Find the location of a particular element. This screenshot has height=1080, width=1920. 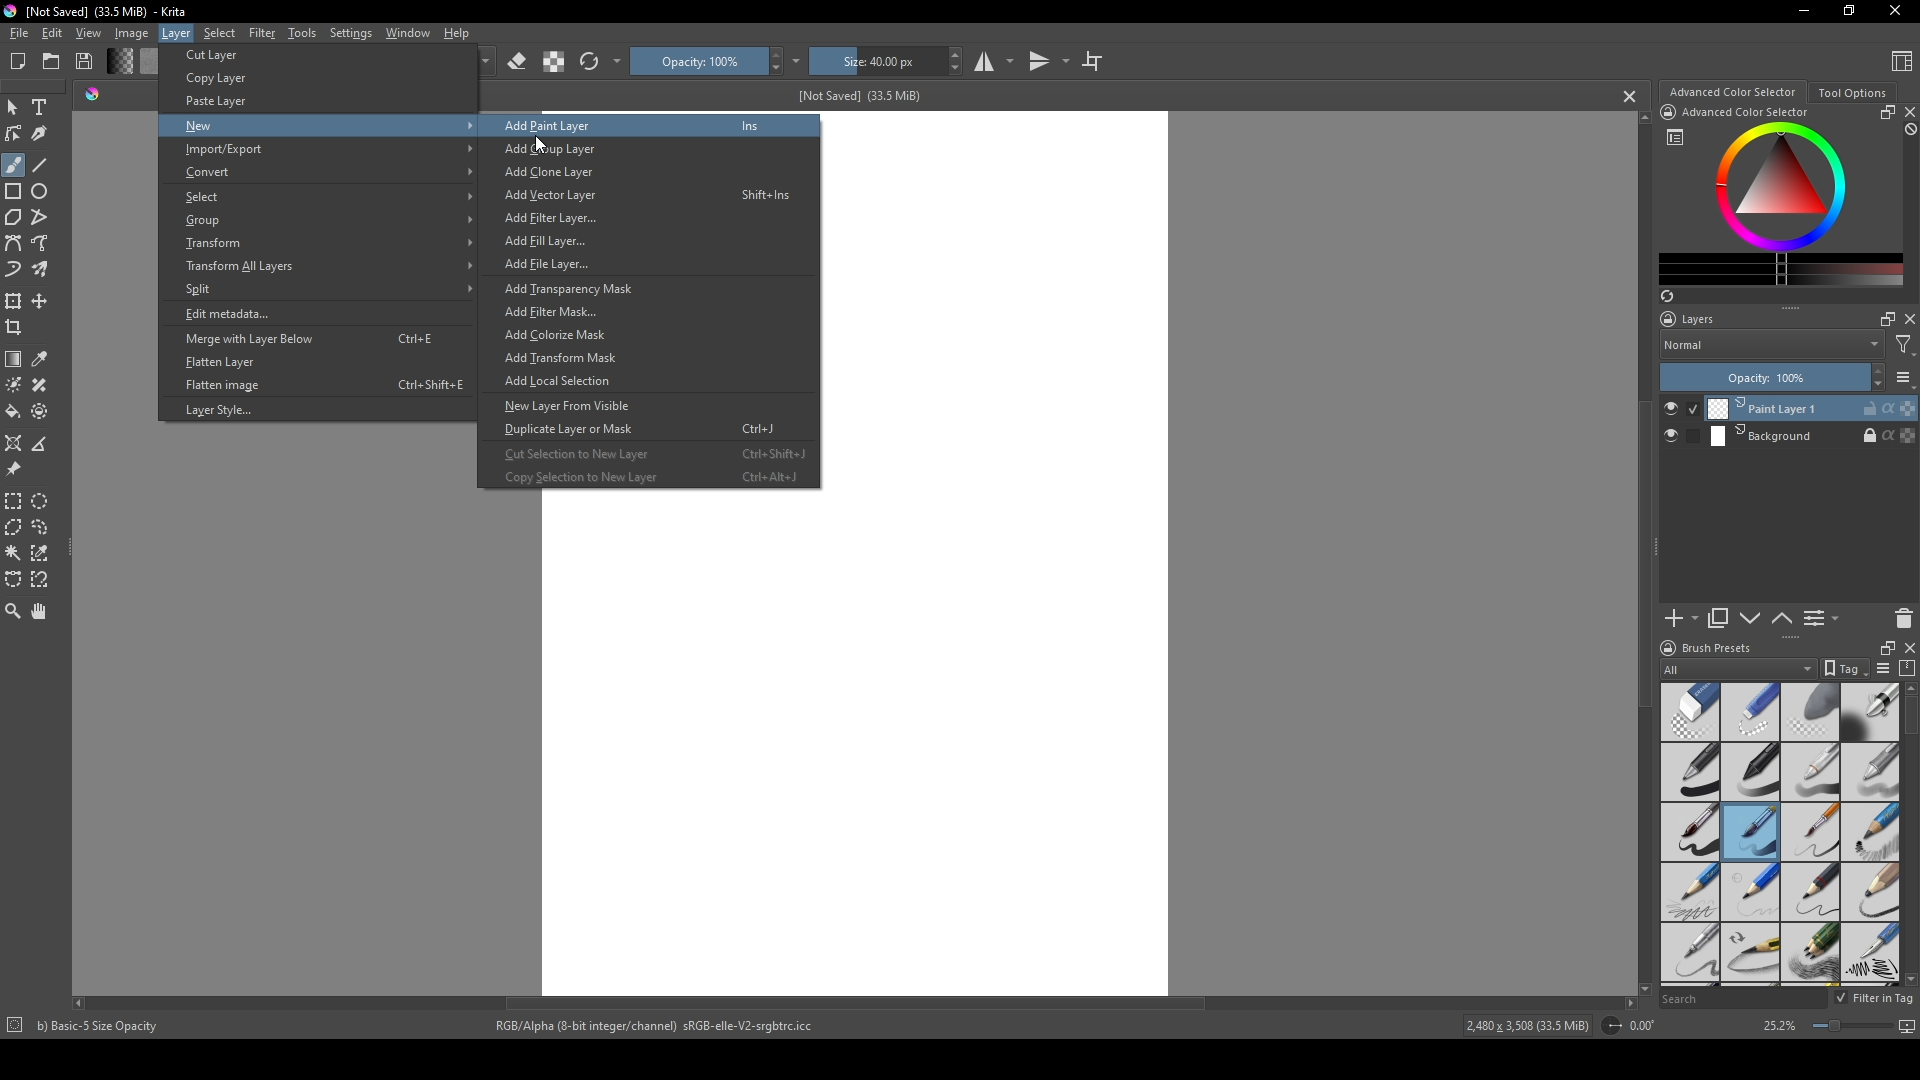

rectangle is located at coordinates (14, 192).